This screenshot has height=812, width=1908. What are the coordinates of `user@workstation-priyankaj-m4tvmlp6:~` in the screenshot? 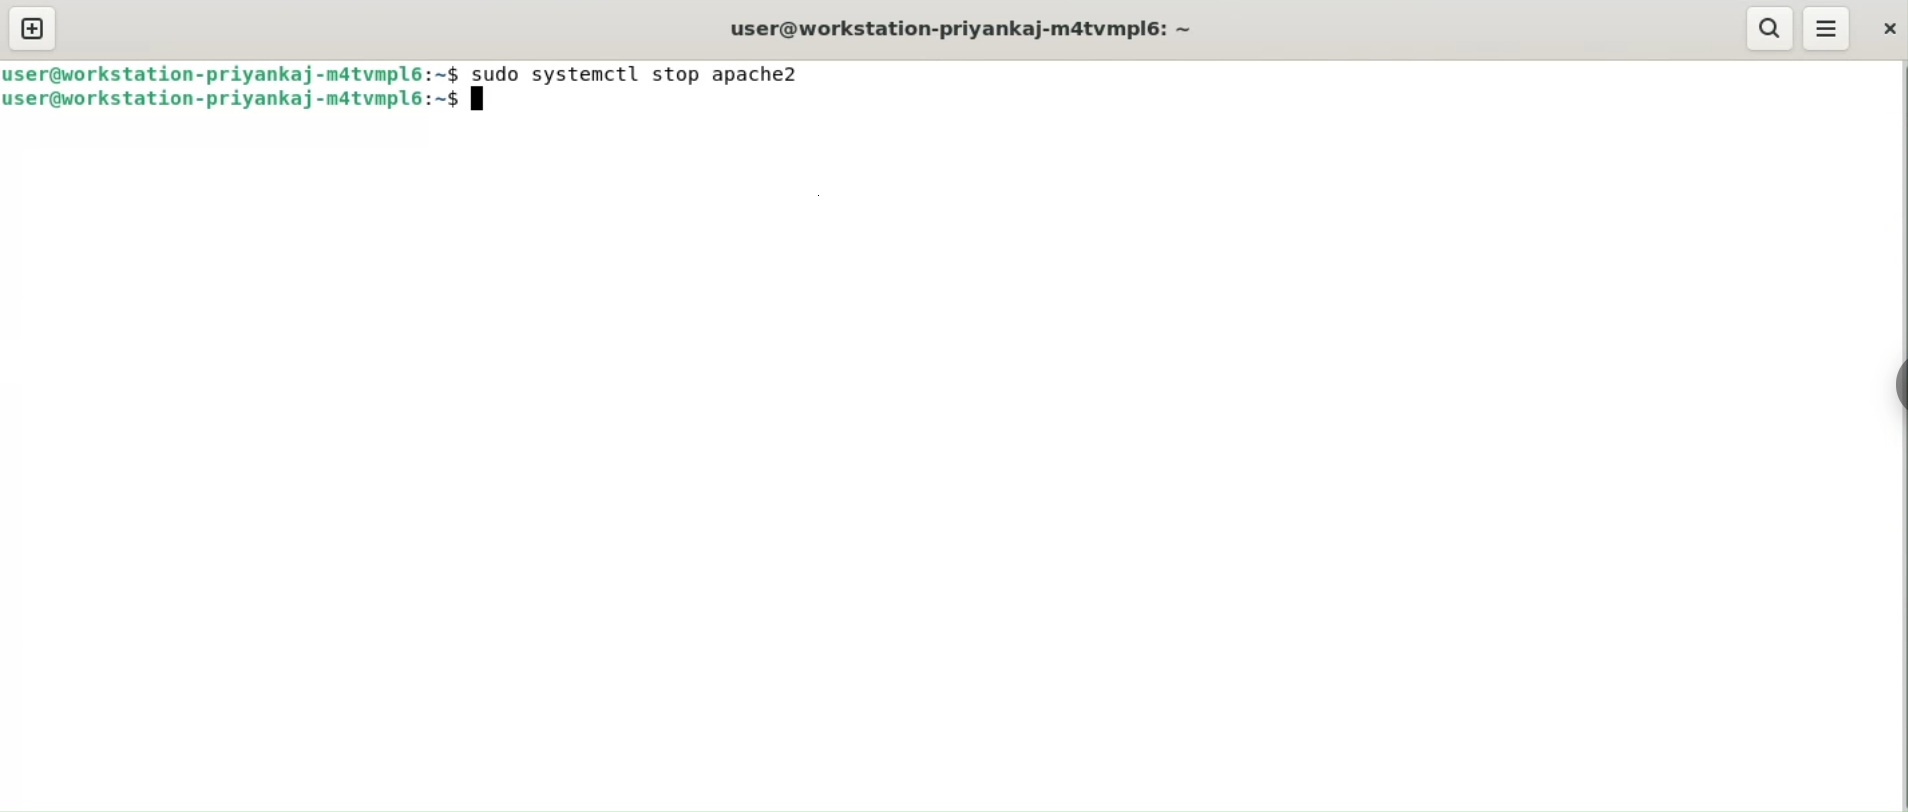 It's located at (964, 28).